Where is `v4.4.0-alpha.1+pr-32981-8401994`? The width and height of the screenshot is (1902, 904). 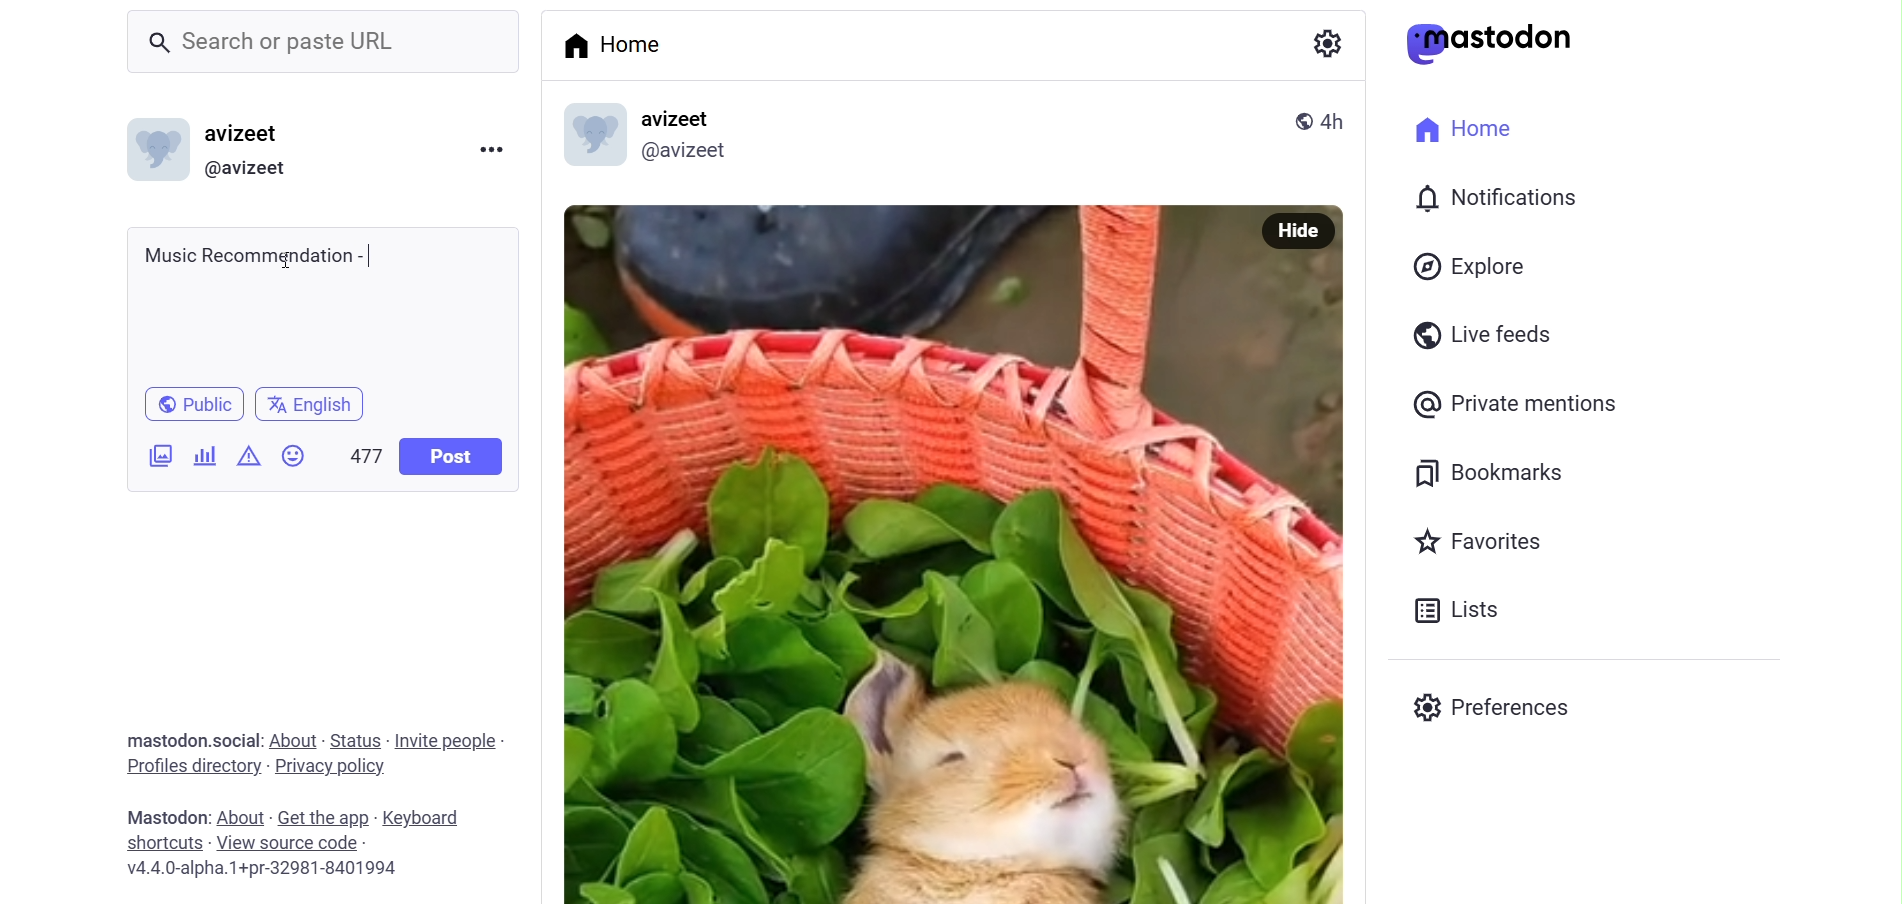 v4.4.0-alpha.1+pr-32981-8401994 is located at coordinates (250, 867).